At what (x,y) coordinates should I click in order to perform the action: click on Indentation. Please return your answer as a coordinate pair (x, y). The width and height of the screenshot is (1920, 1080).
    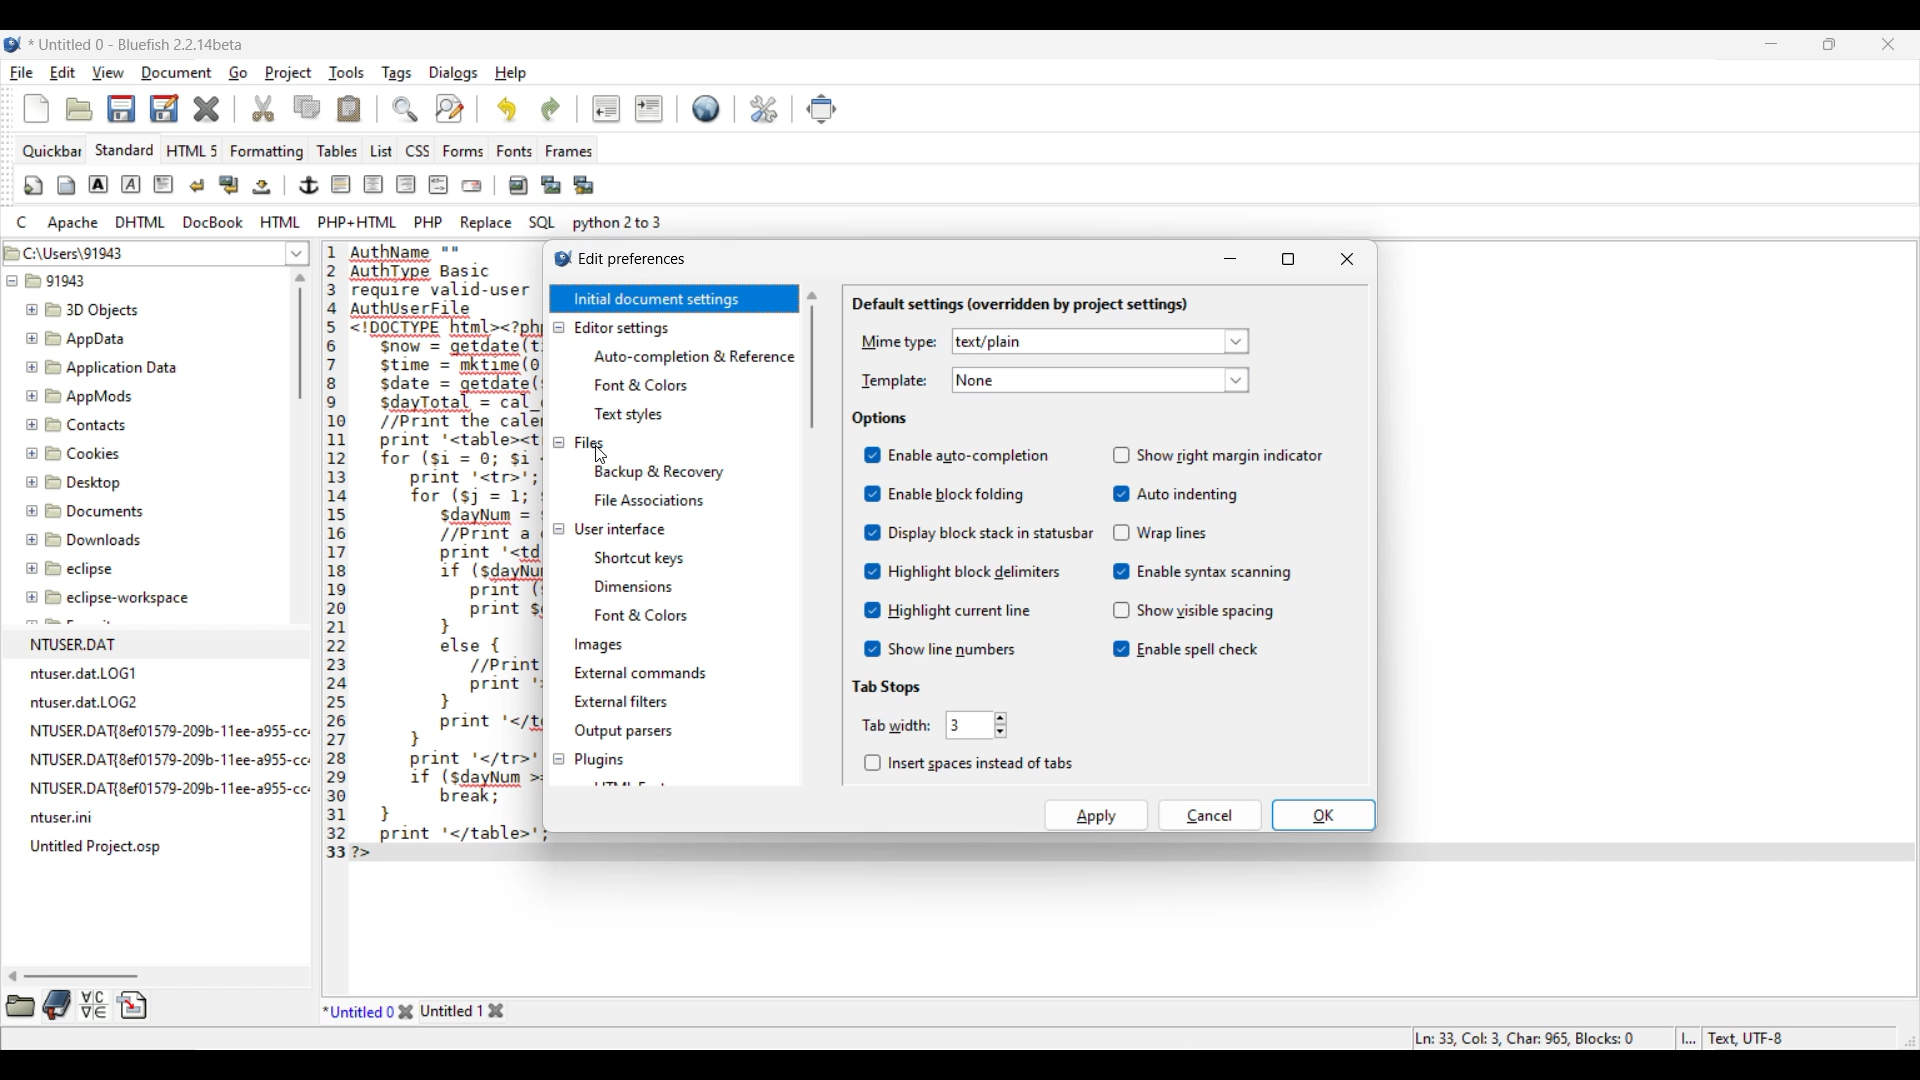
    Looking at the image, I should click on (628, 108).